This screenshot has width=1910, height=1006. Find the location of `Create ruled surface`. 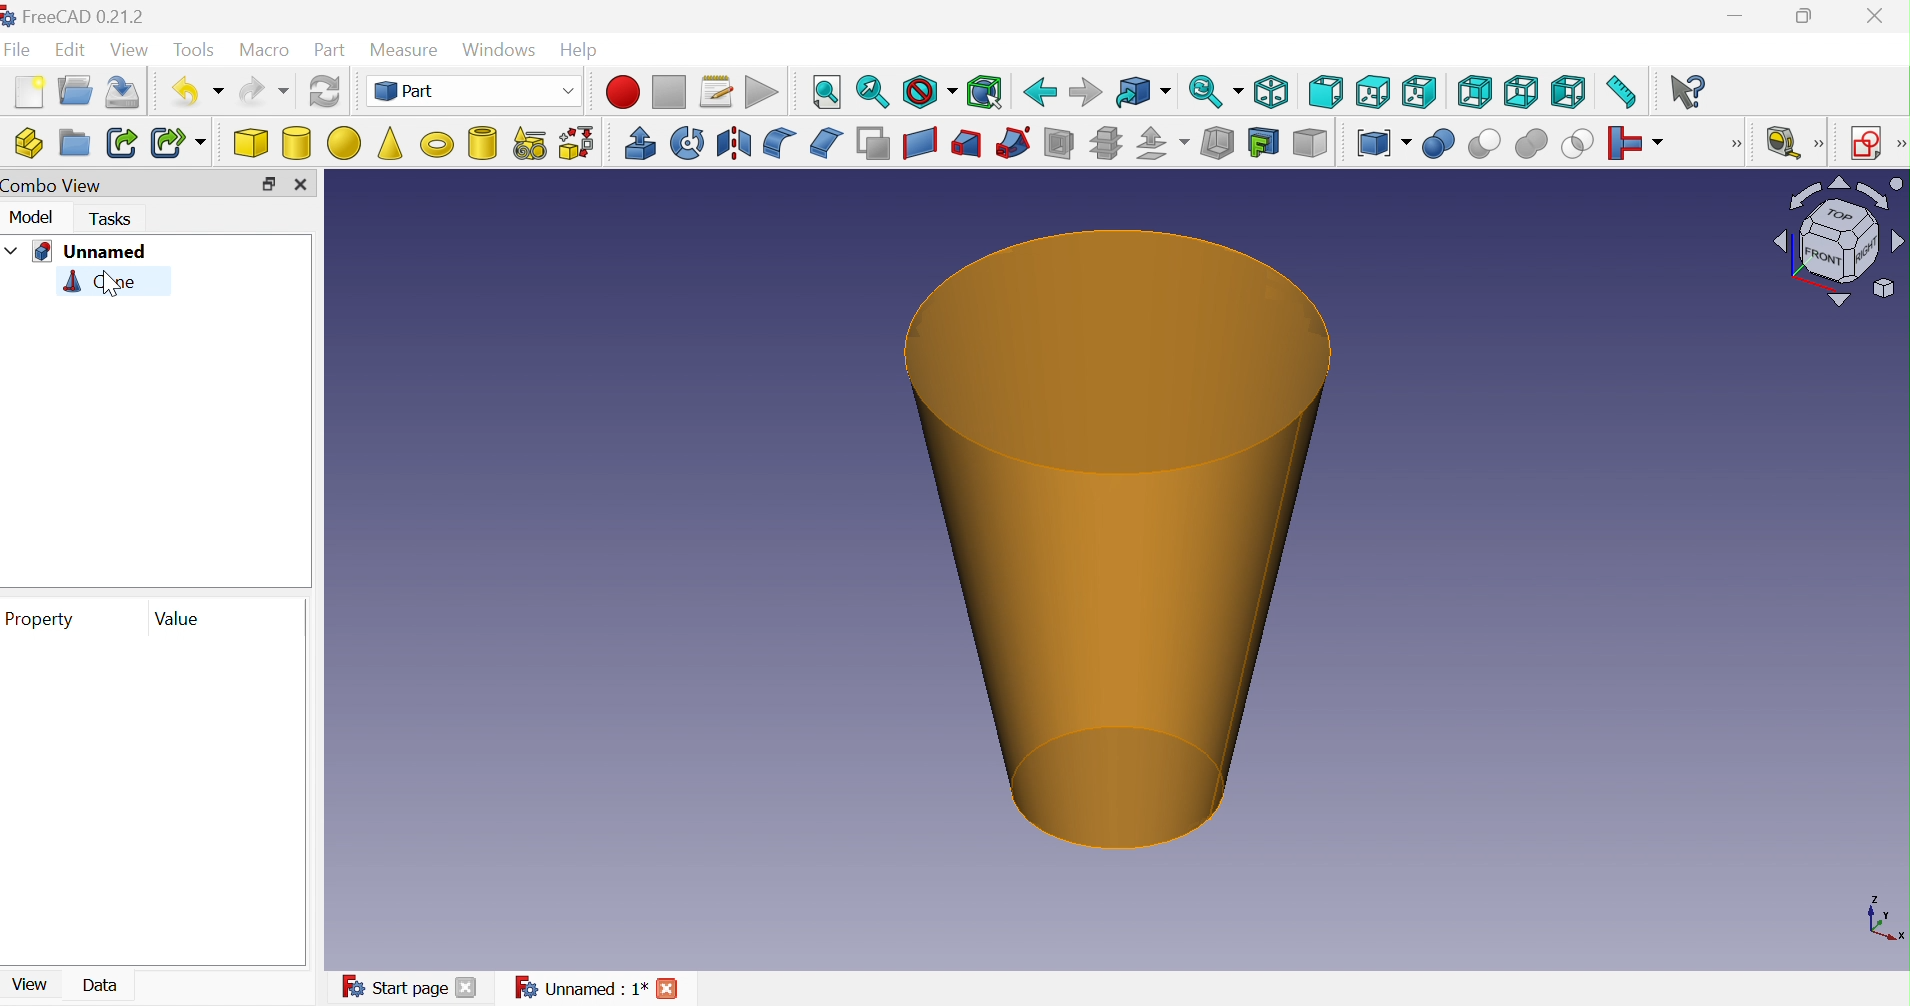

Create ruled surface is located at coordinates (920, 144).